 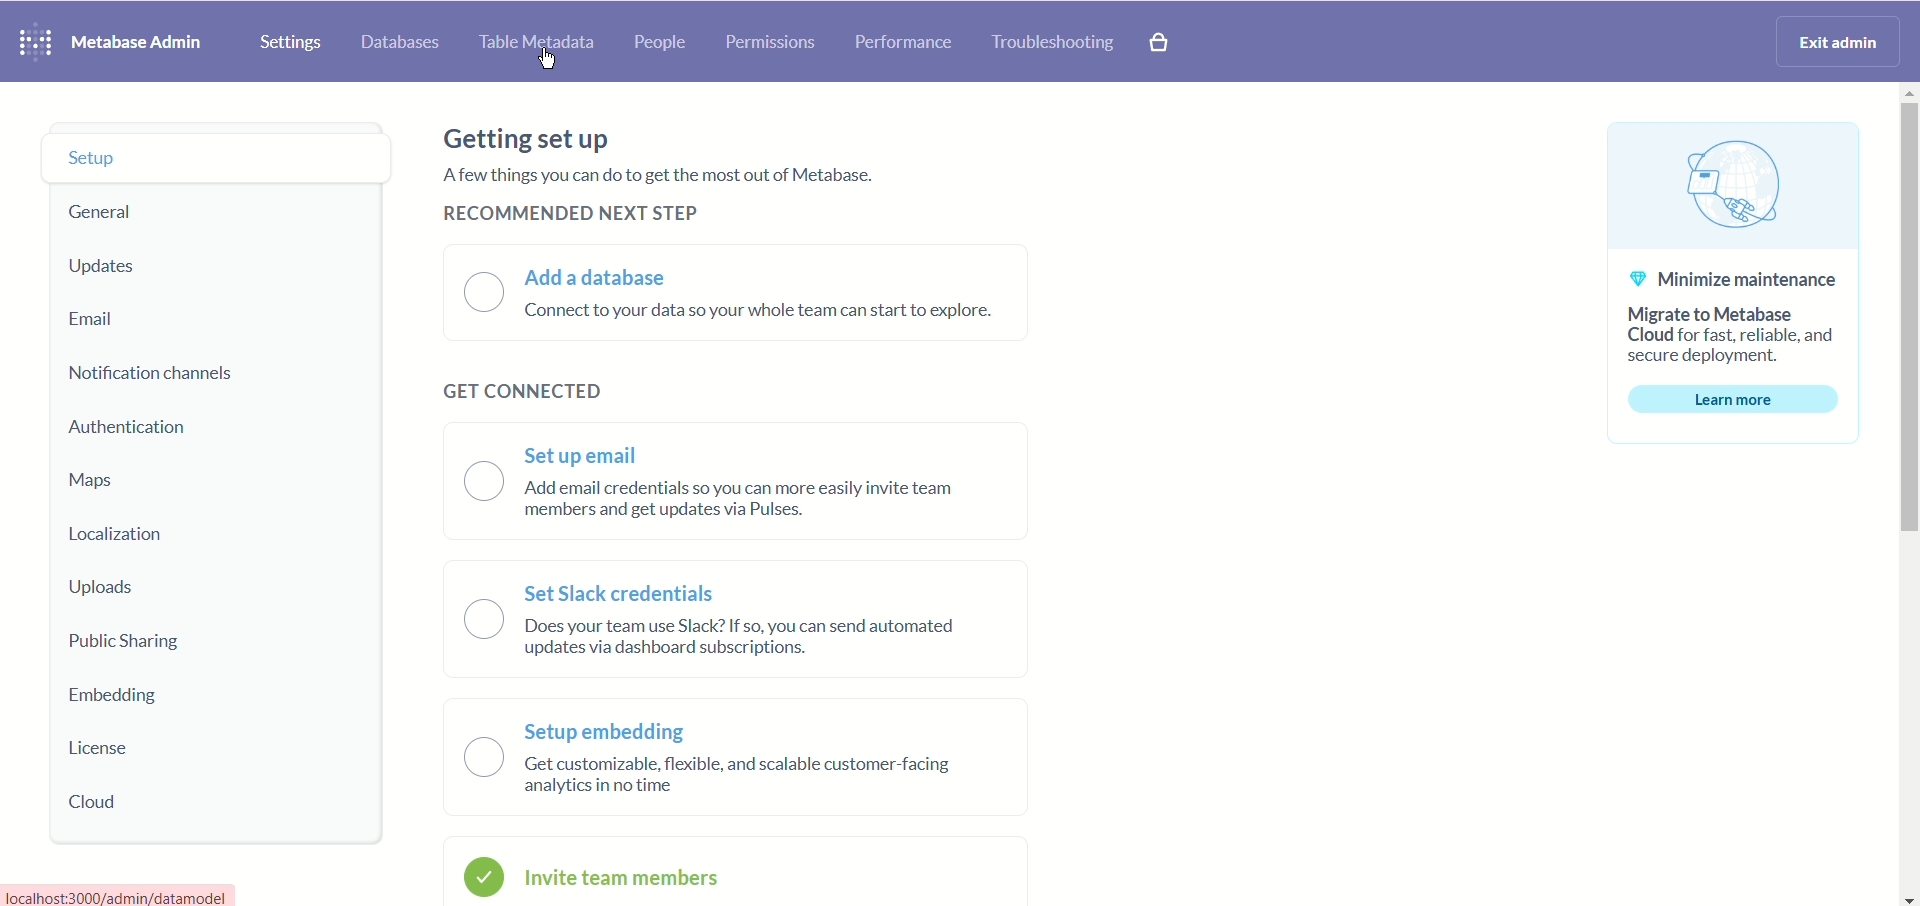 What do you see at coordinates (139, 473) in the screenshot?
I see `Maps` at bounding box center [139, 473].